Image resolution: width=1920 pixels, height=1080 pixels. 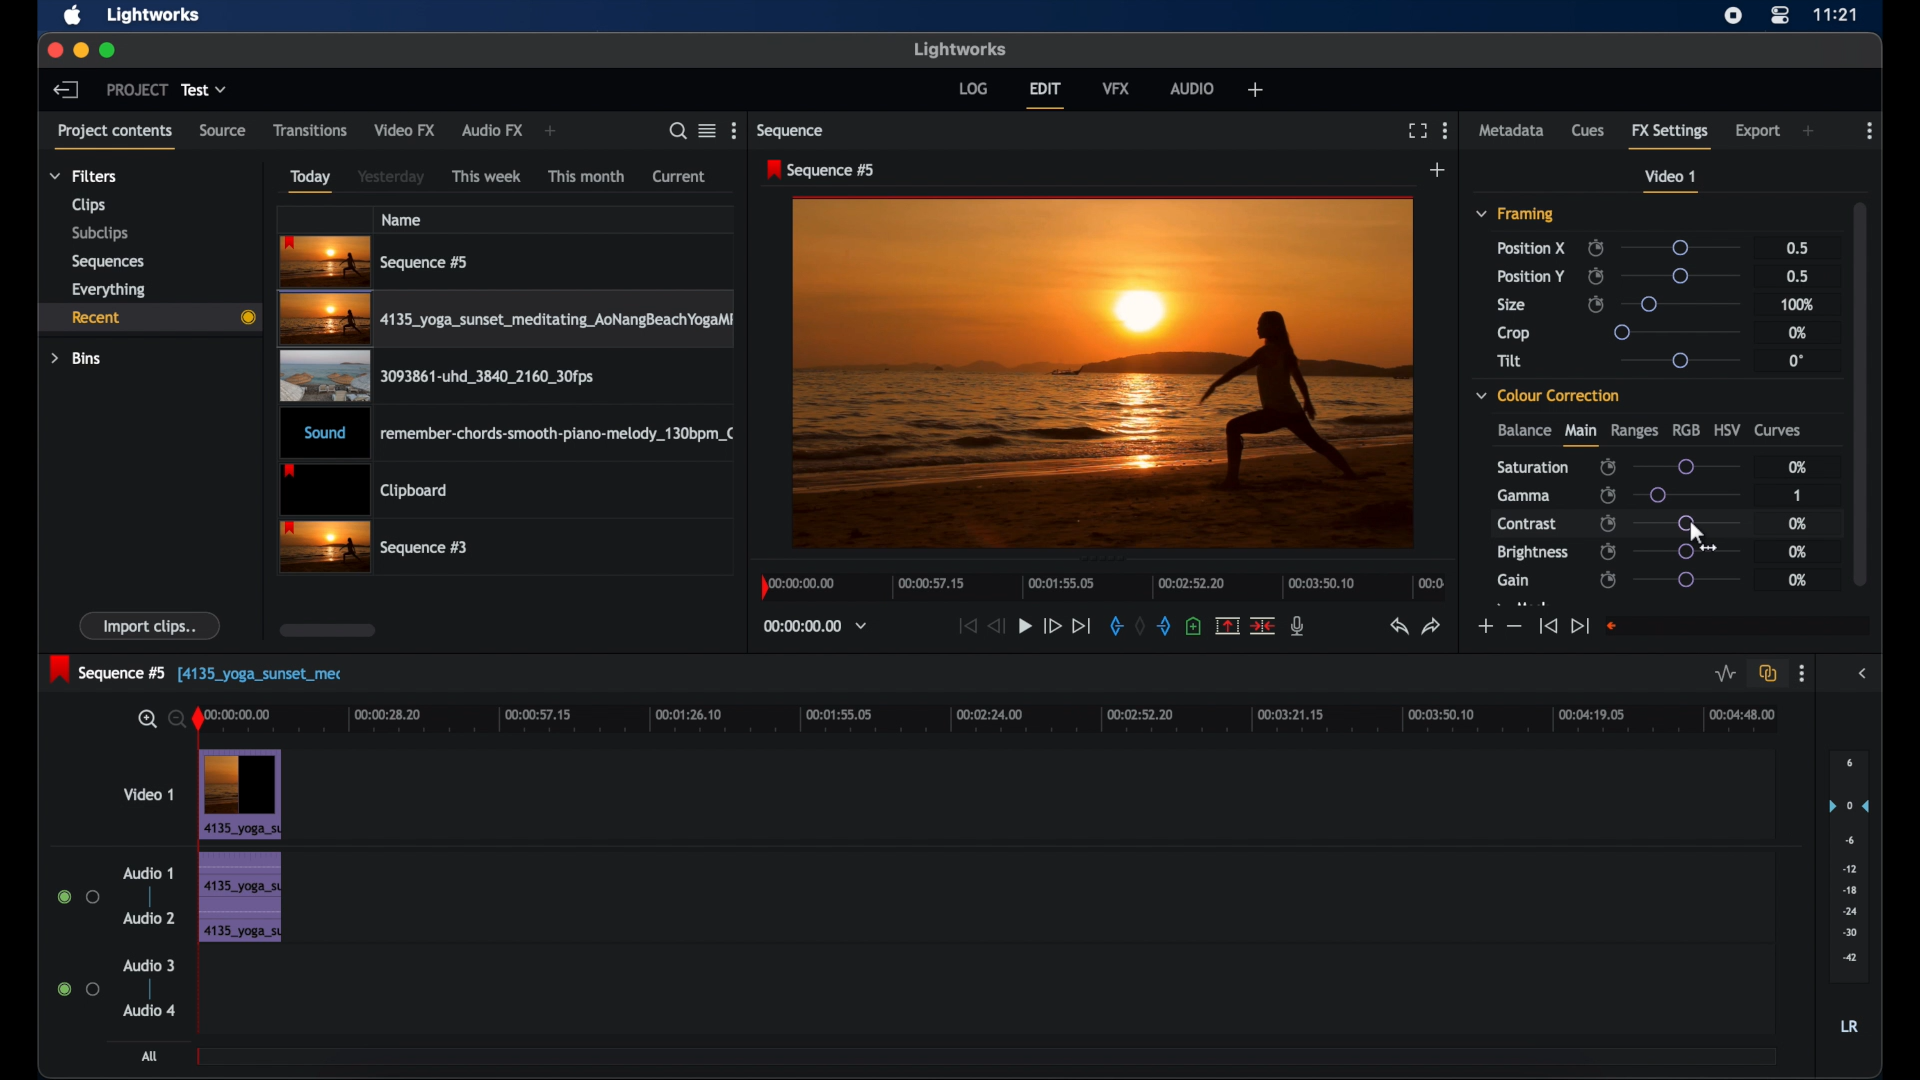 What do you see at coordinates (1002, 717) in the screenshot?
I see `timeline scale` at bounding box center [1002, 717].